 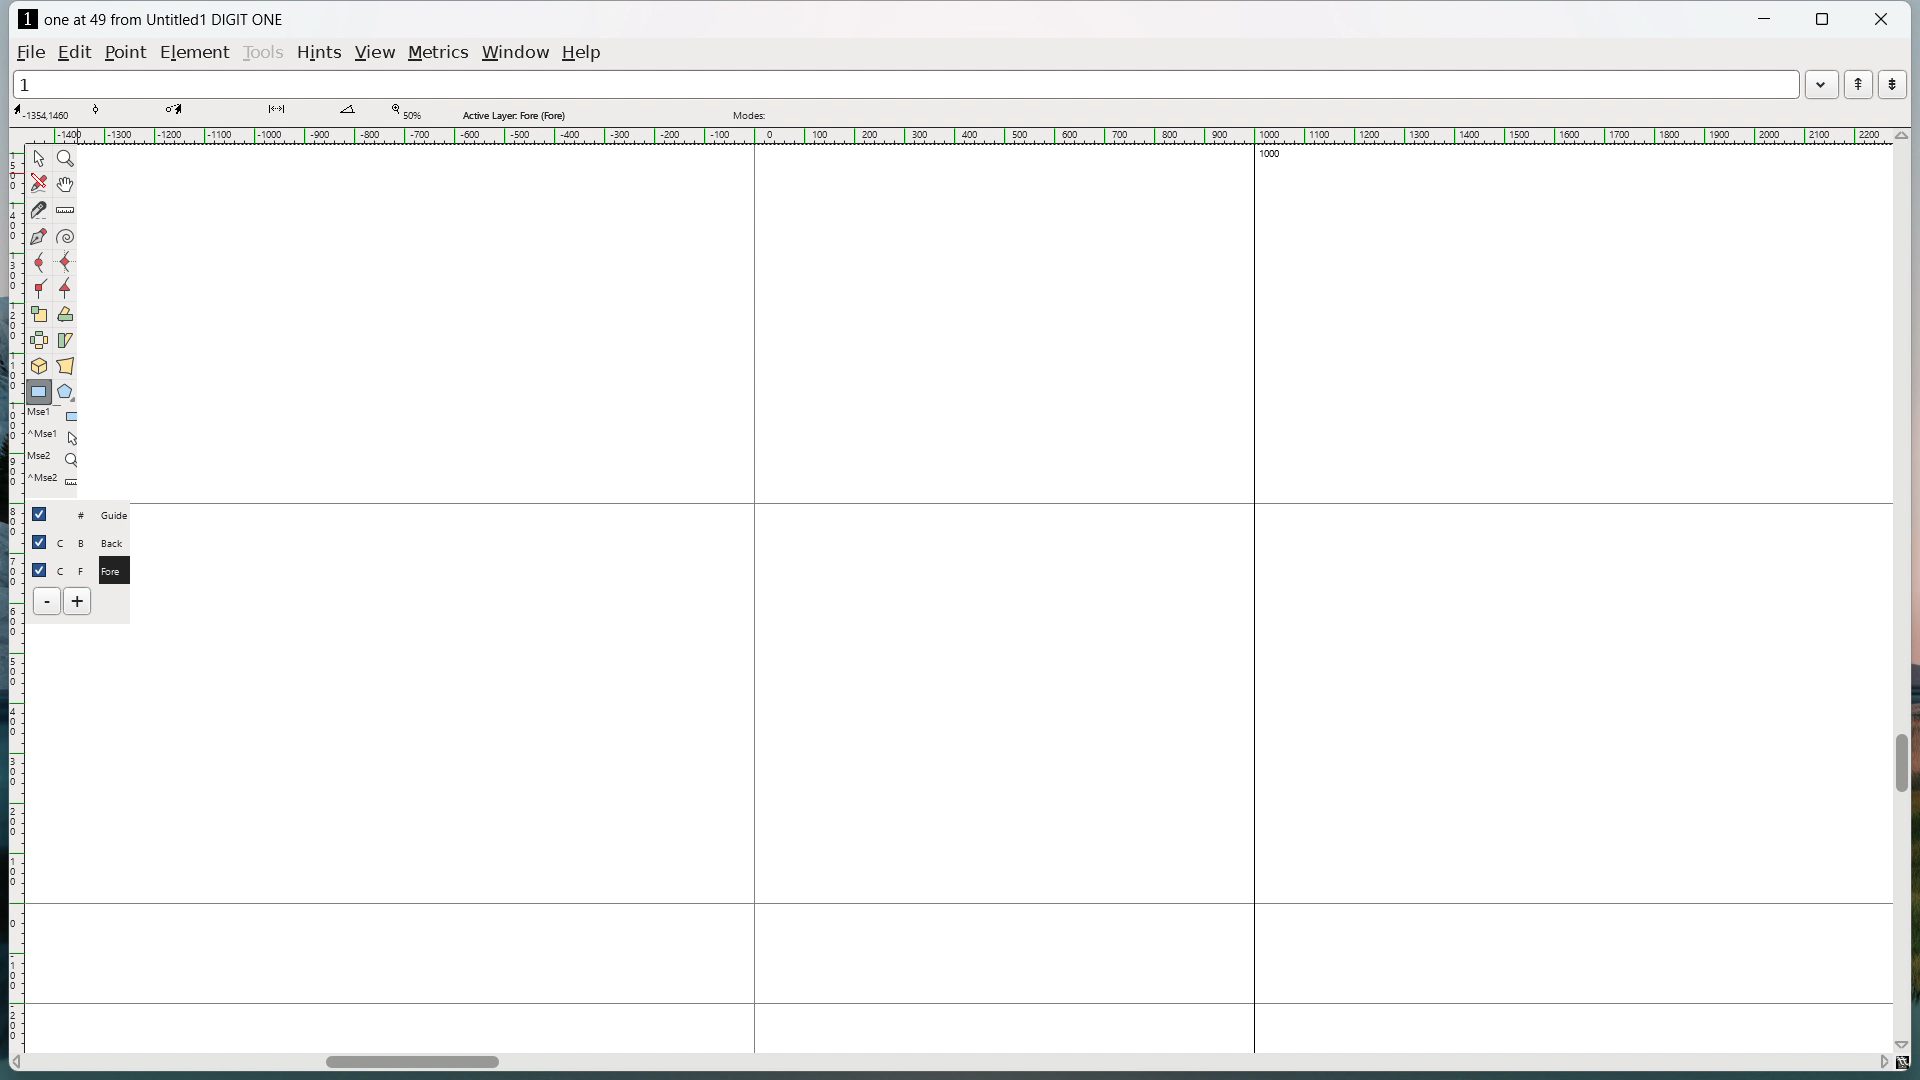 What do you see at coordinates (39, 365) in the screenshot?
I see `rotate selection in 3d and project back to the place` at bounding box center [39, 365].